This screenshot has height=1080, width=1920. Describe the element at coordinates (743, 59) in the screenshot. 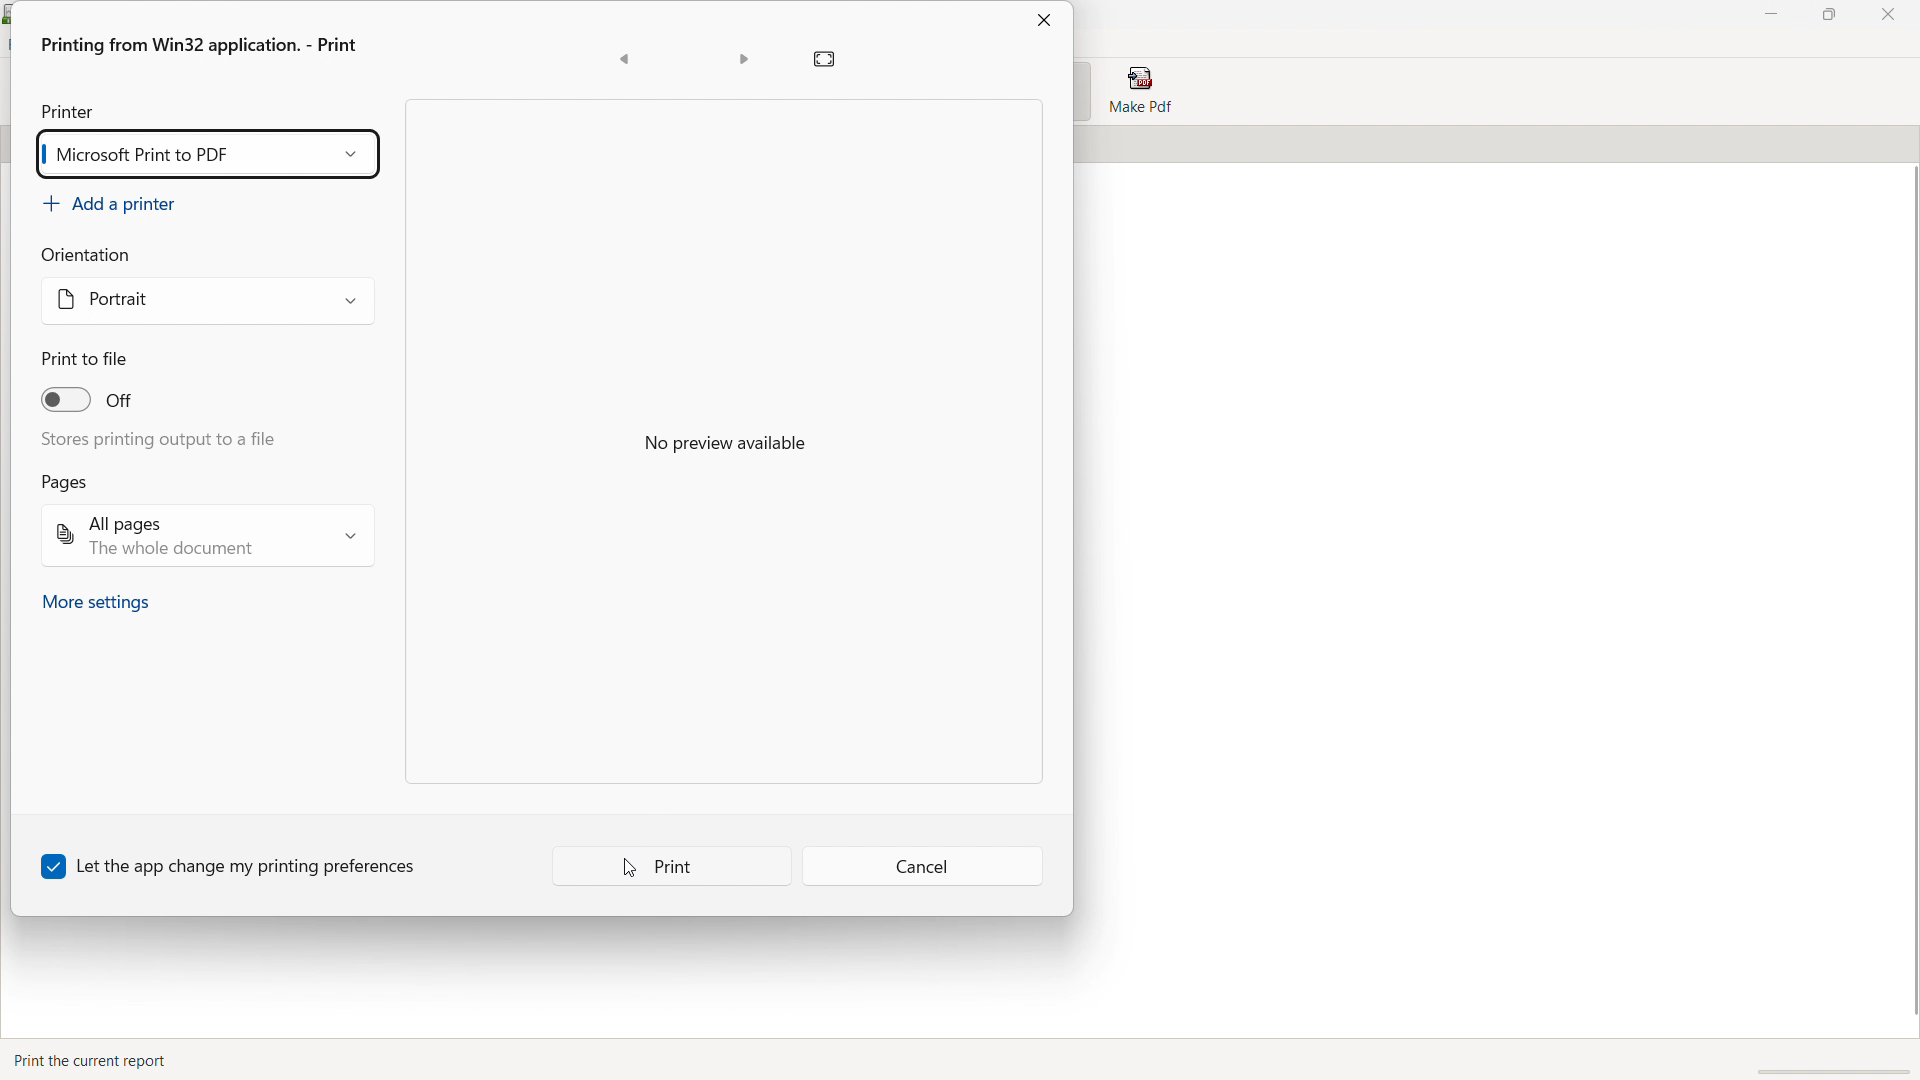

I see `next` at that location.